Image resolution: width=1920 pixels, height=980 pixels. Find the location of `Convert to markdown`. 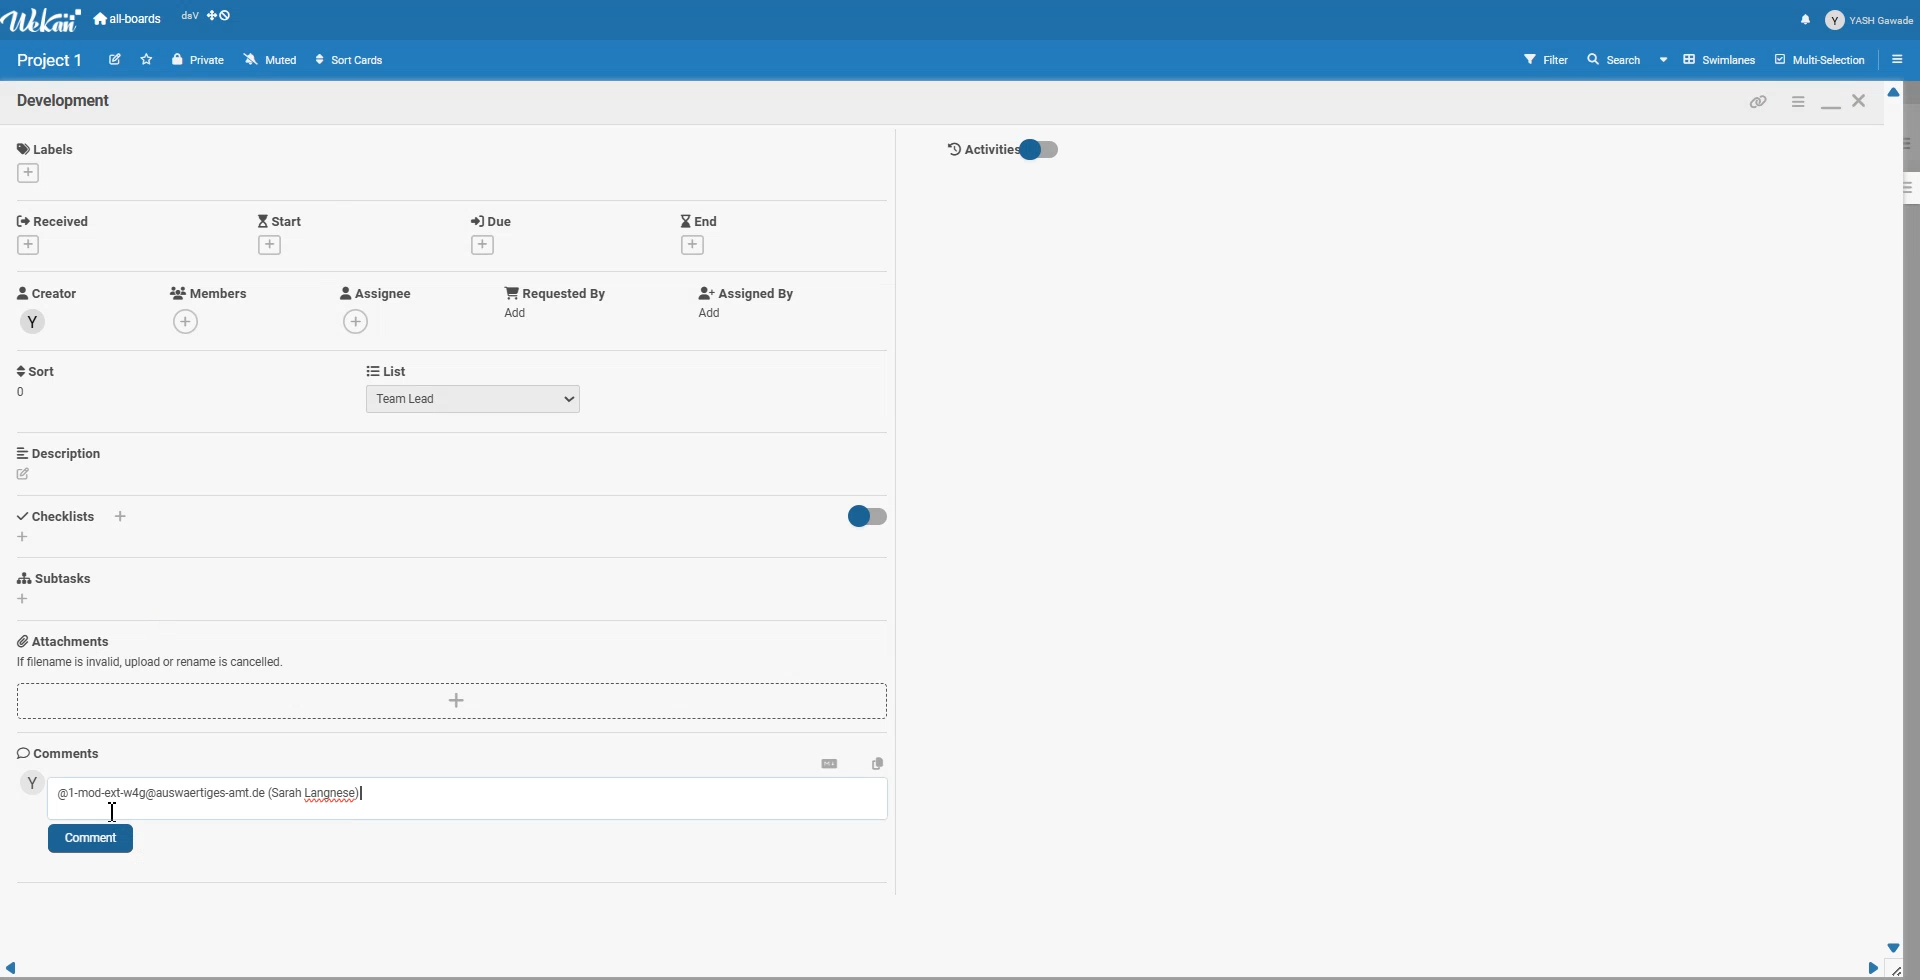

Convert to markdown is located at coordinates (829, 762).